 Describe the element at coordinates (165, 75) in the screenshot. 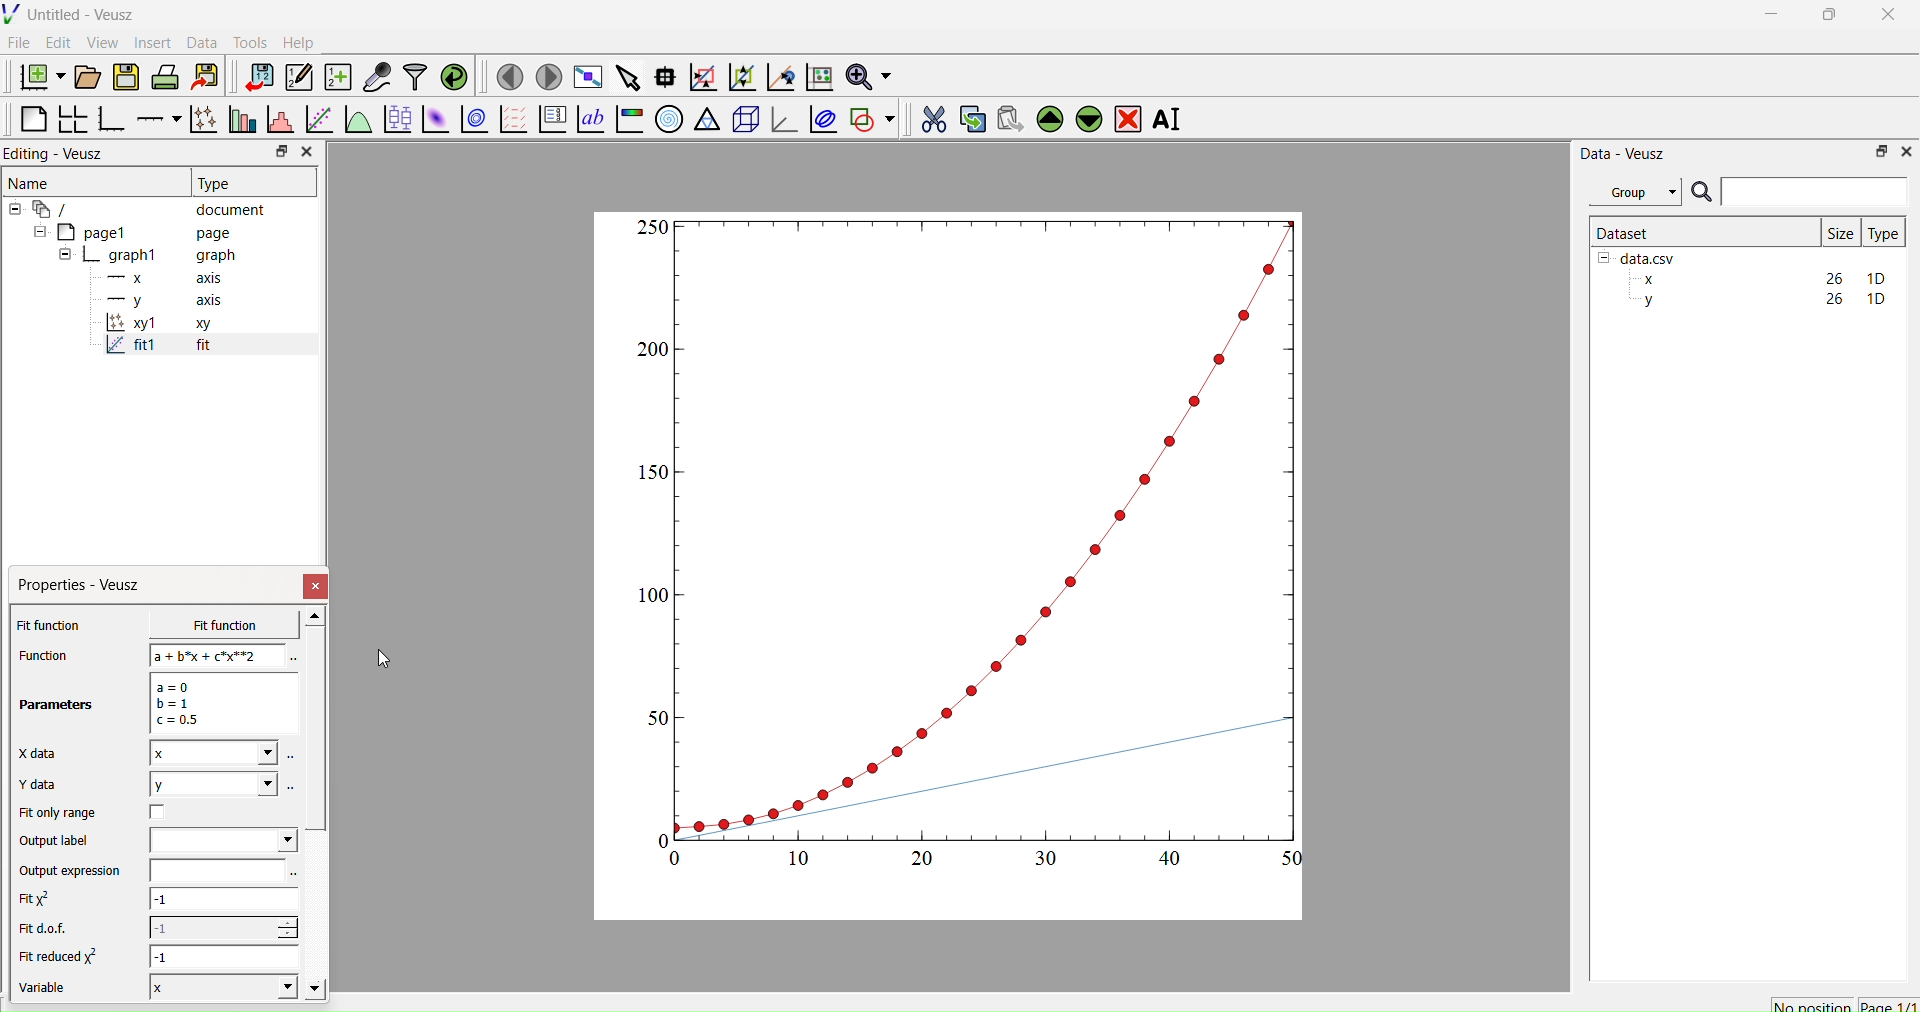

I see `Print the document` at that location.